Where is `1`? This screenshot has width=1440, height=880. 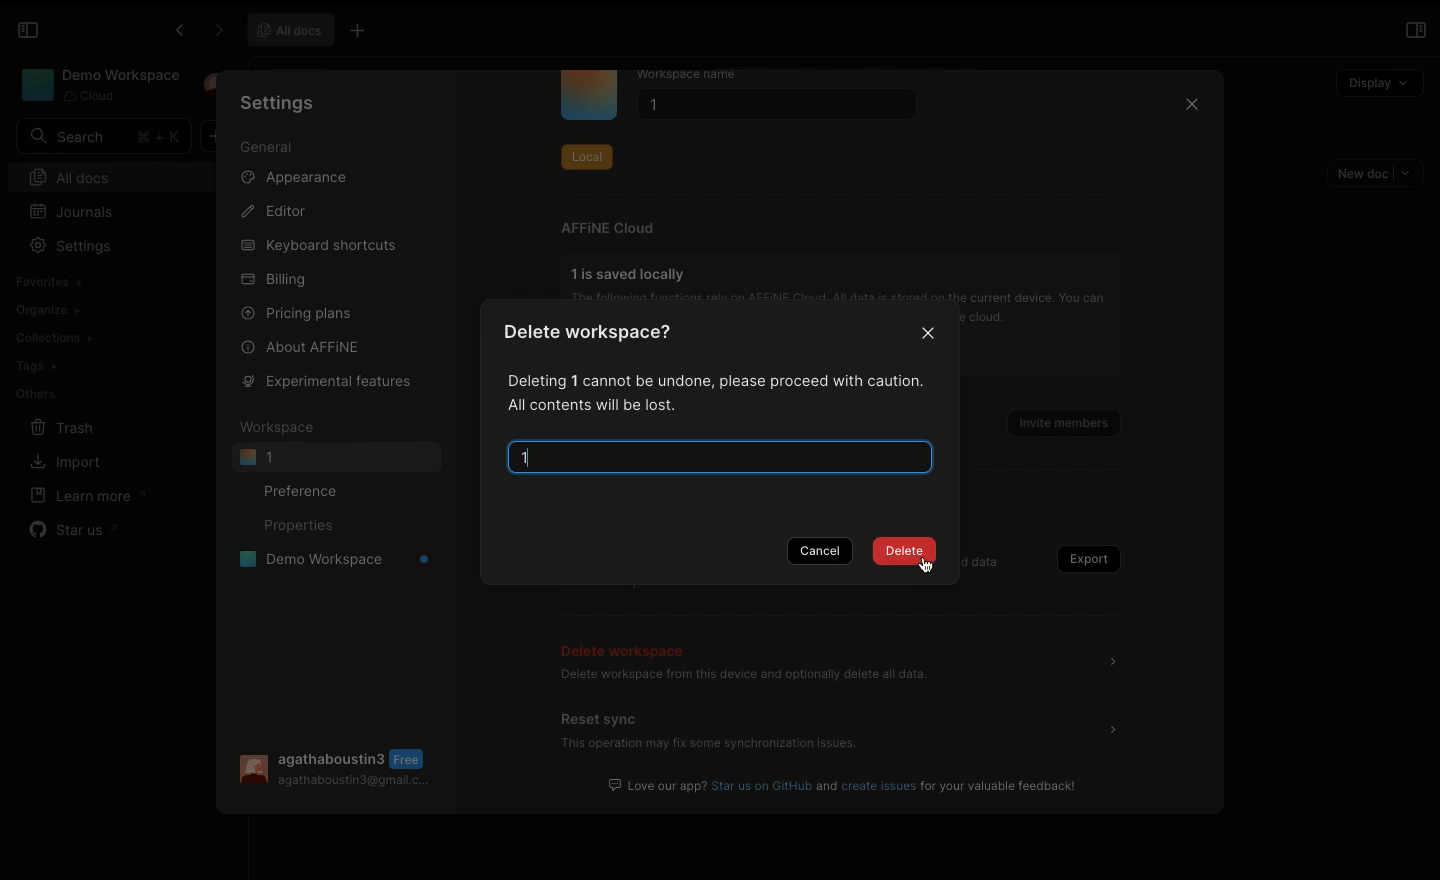 1 is located at coordinates (543, 461).